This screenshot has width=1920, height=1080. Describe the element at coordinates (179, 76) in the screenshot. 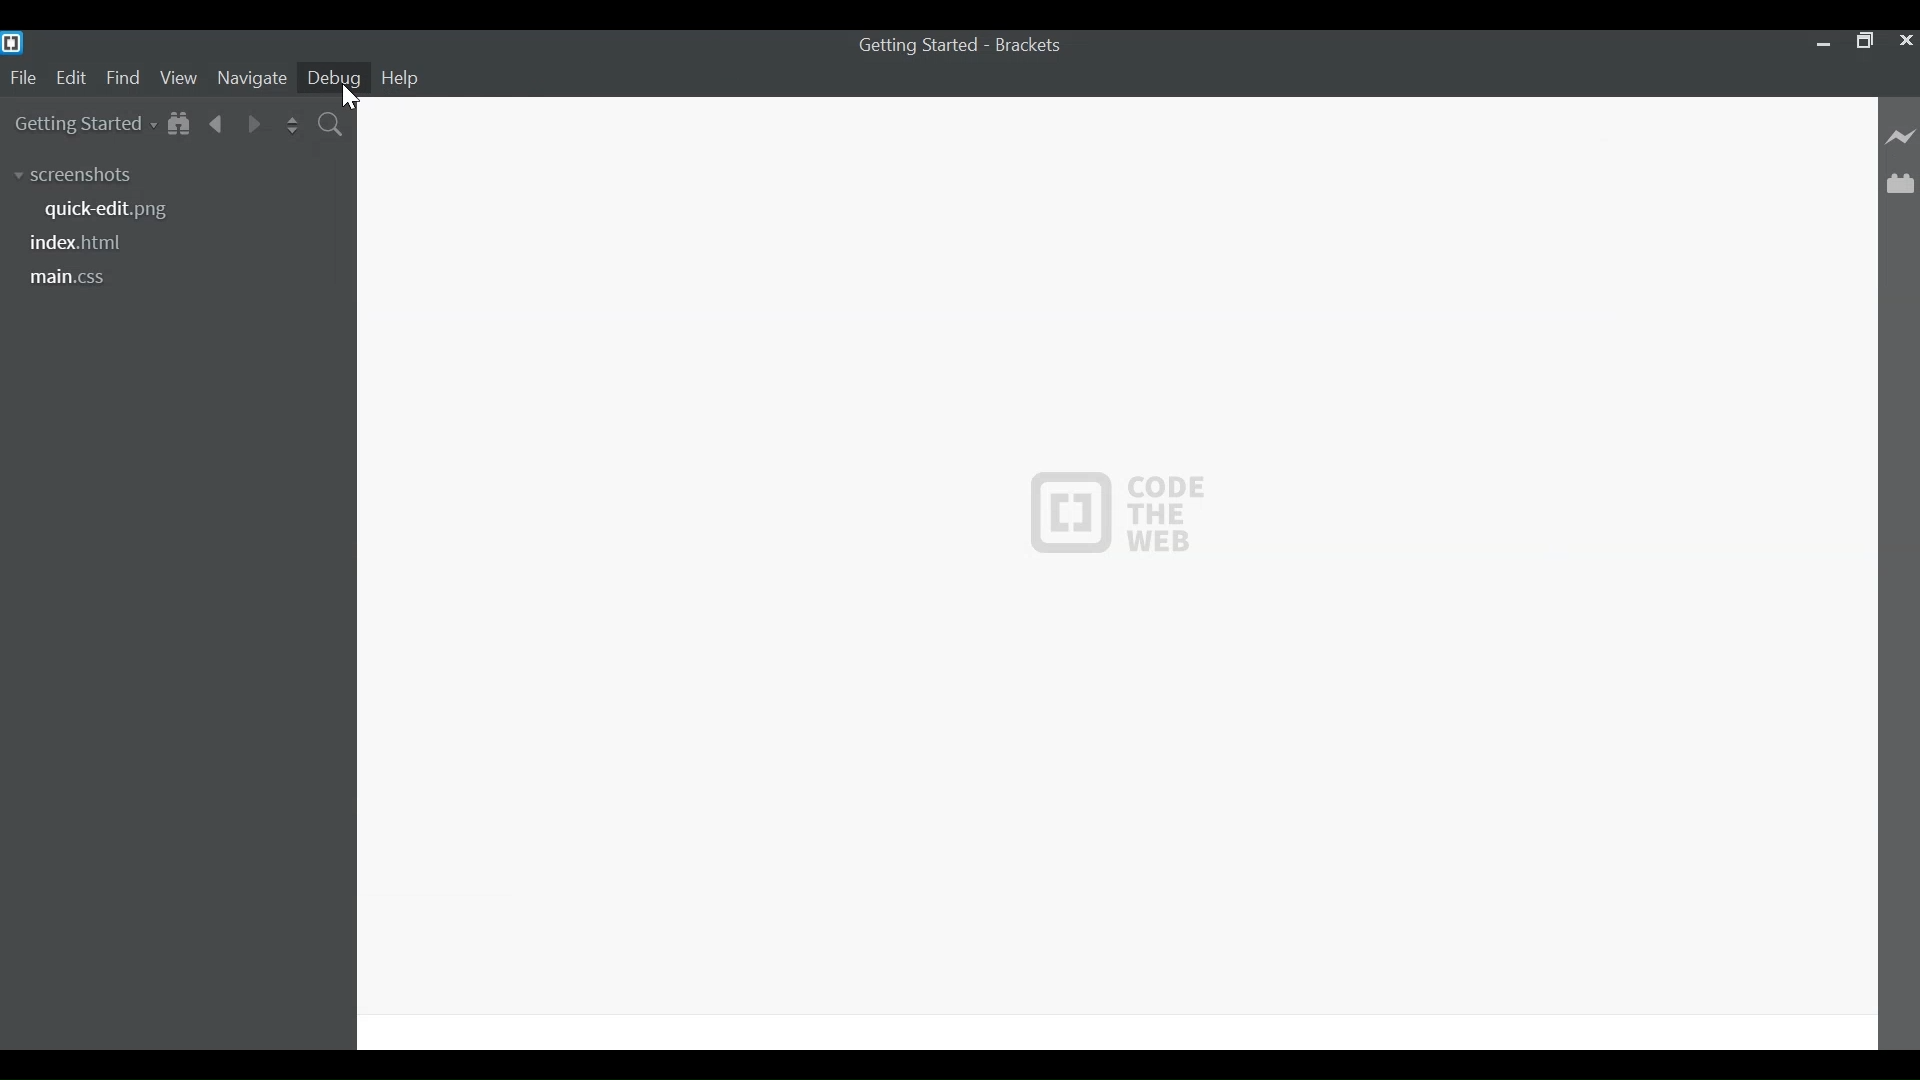

I see `View ` at that location.